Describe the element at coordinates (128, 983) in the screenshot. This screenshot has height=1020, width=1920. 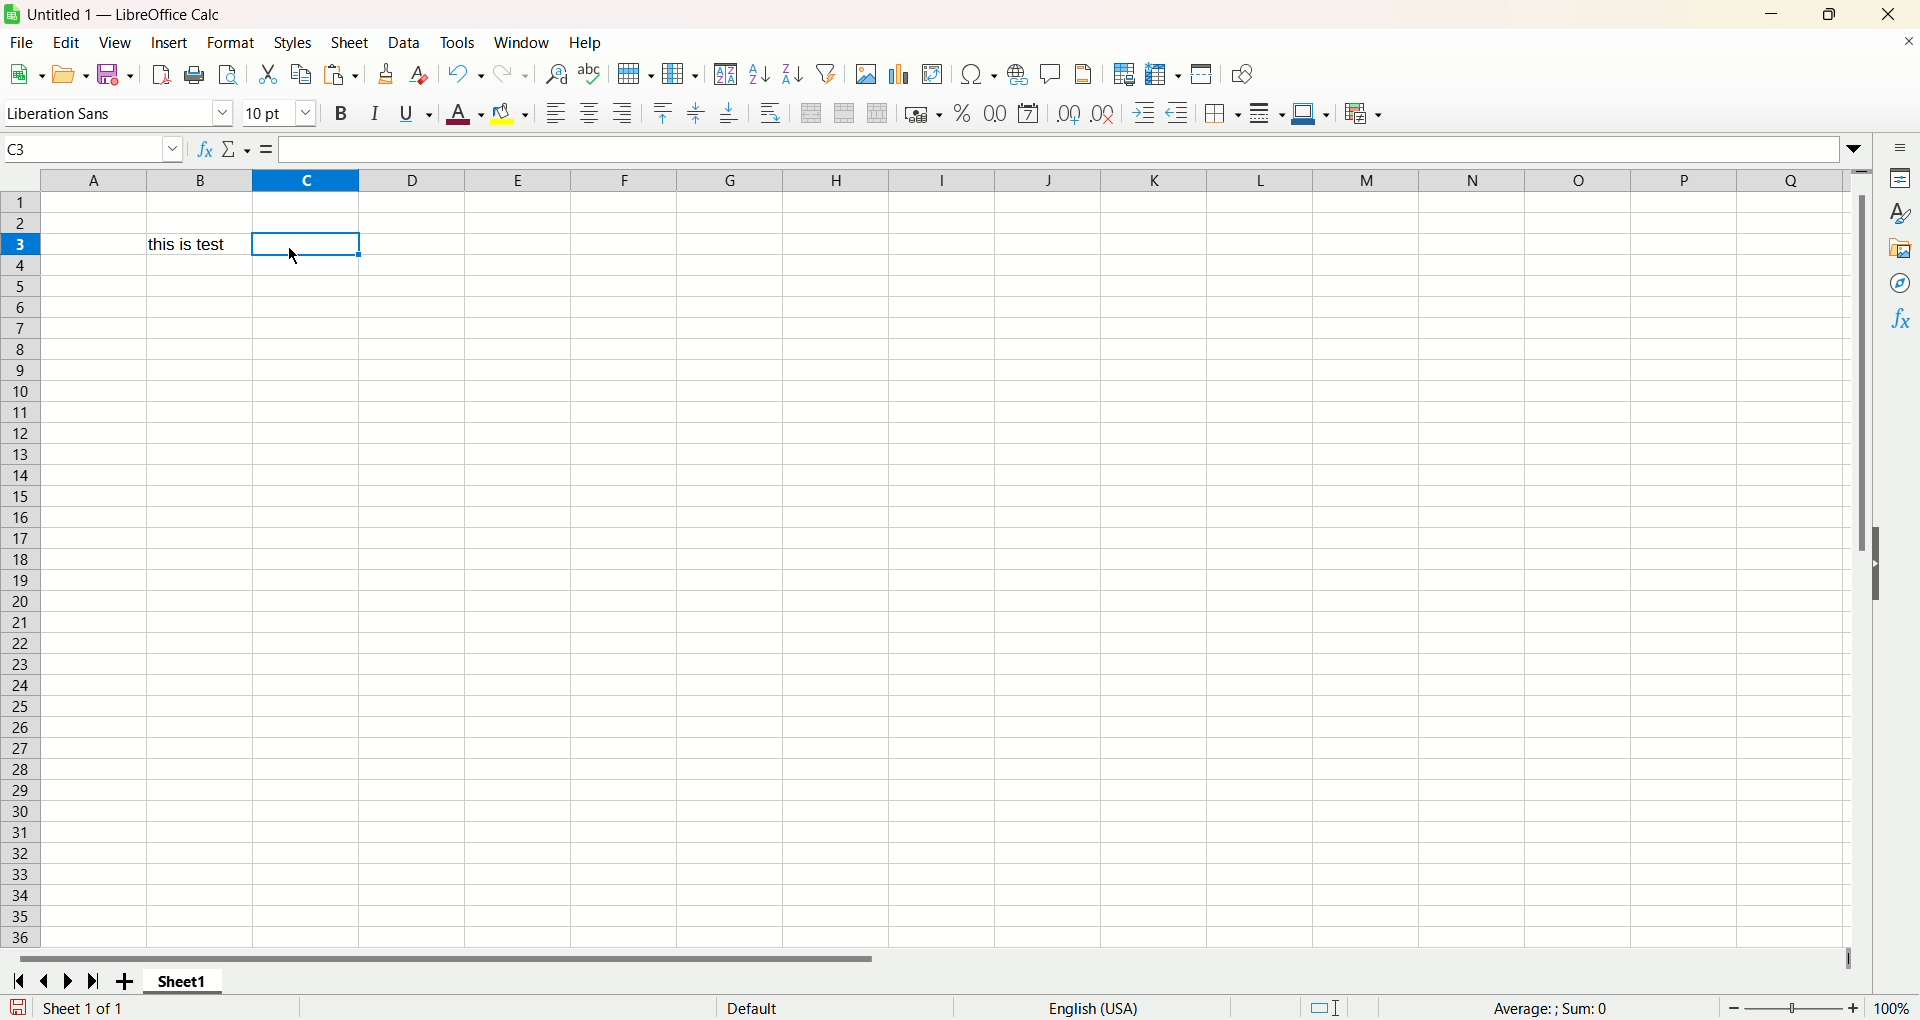
I see `new sheet` at that location.